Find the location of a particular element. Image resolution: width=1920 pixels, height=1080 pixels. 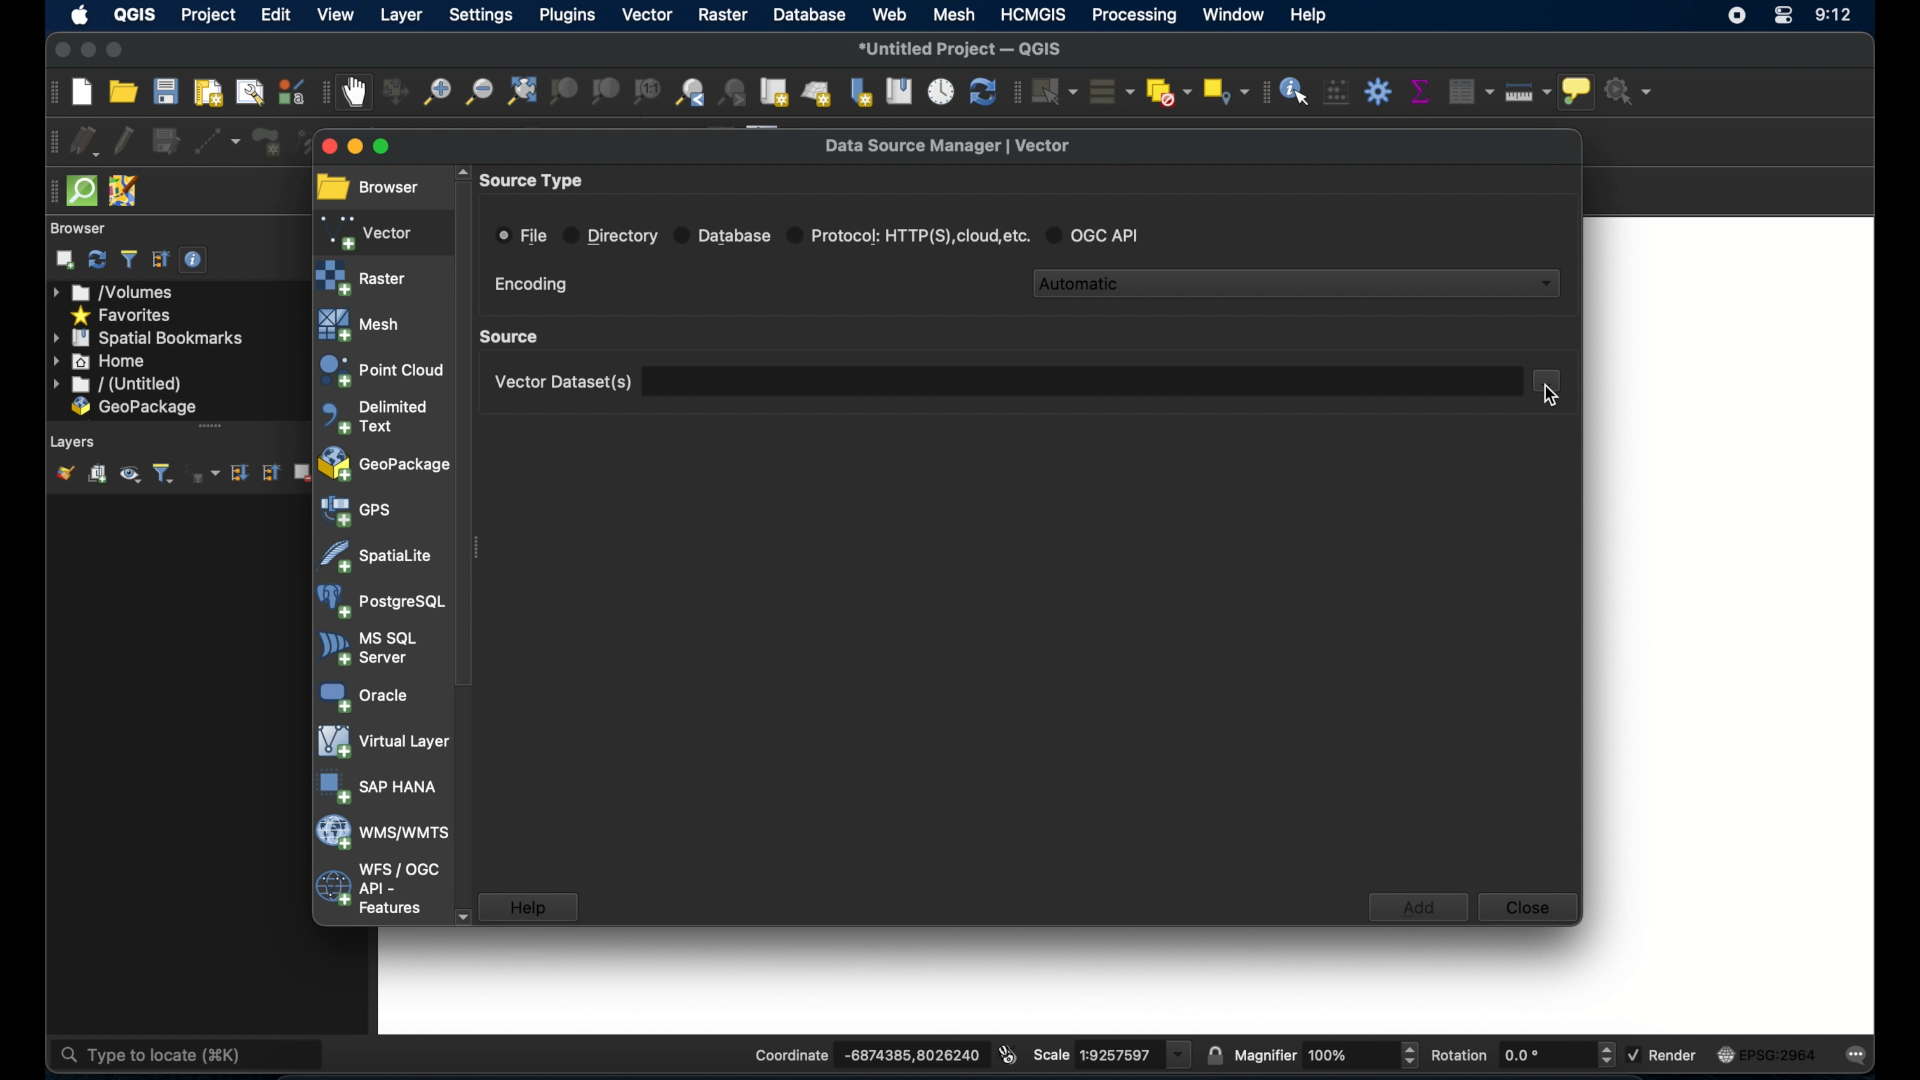

pan map to selection is located at coordinates (395, 92).